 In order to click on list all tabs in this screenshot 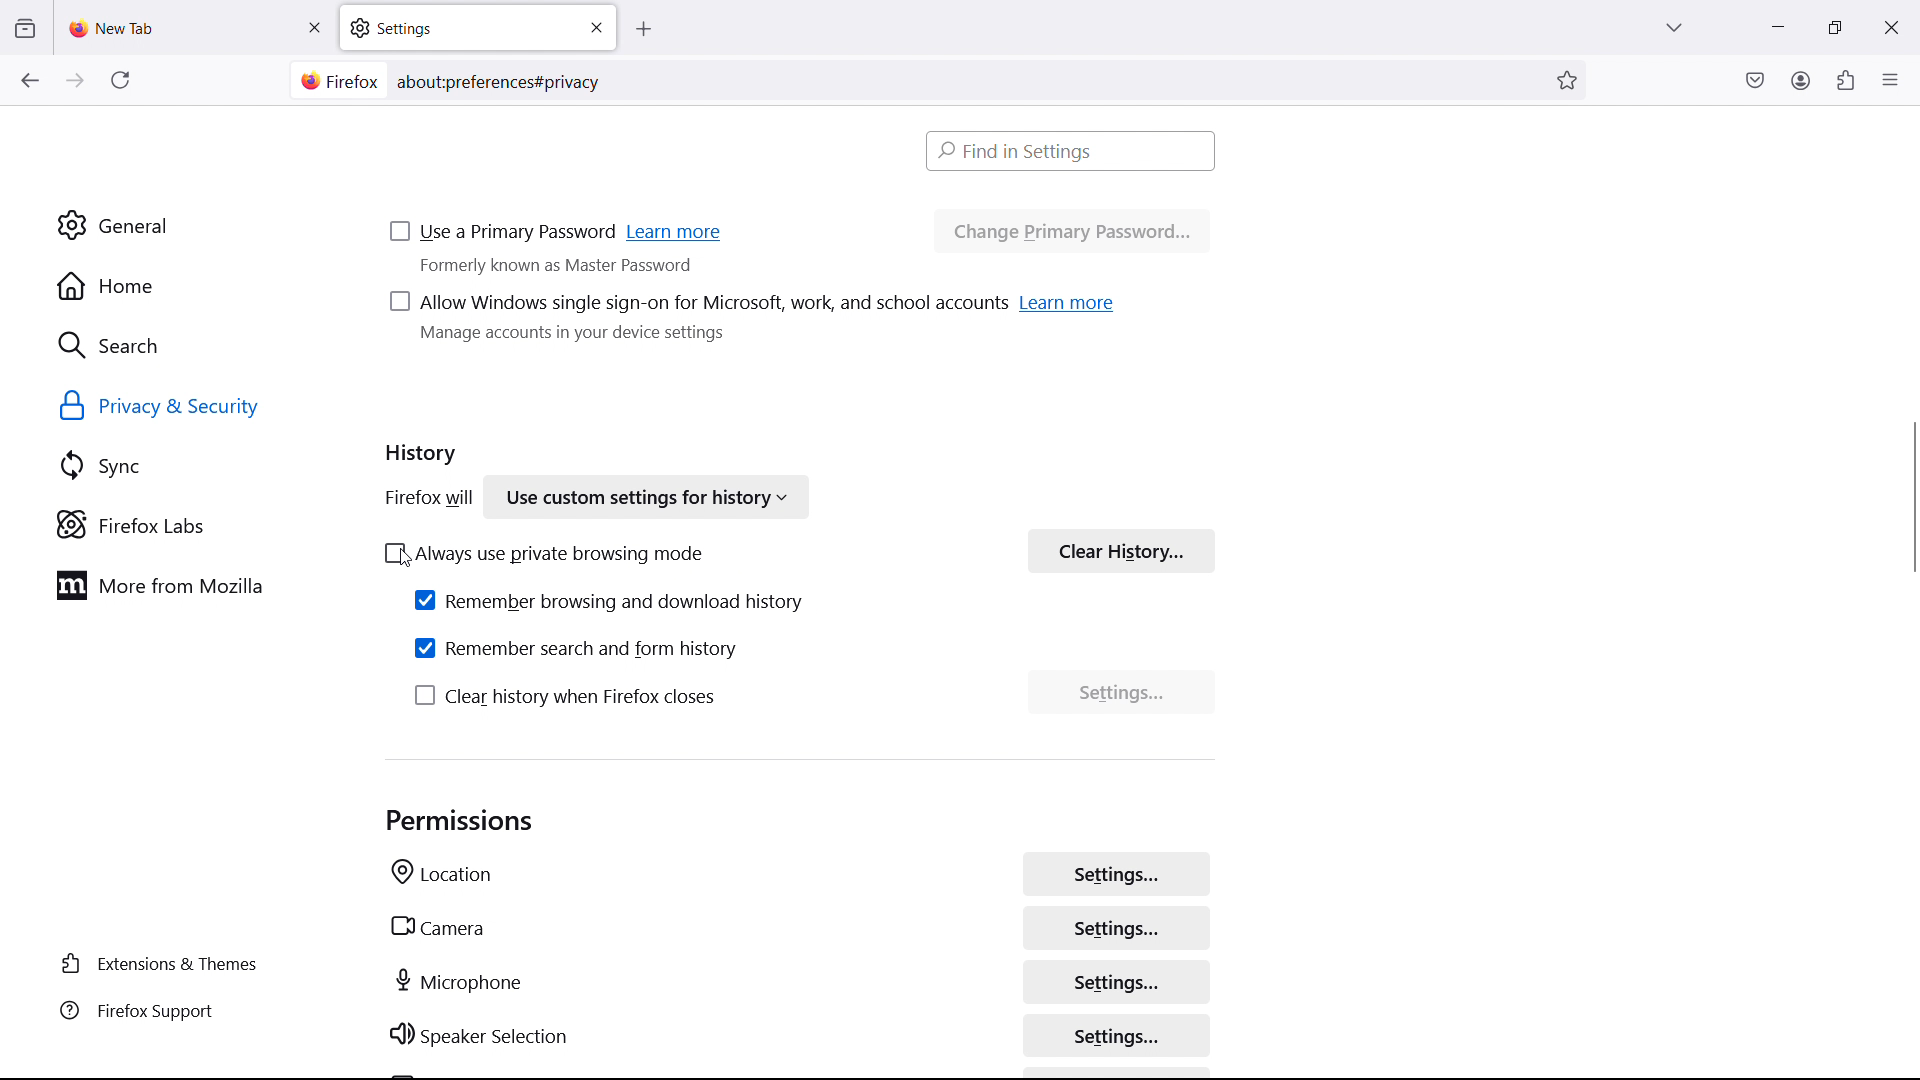, I will do `click(1674, 25)`.